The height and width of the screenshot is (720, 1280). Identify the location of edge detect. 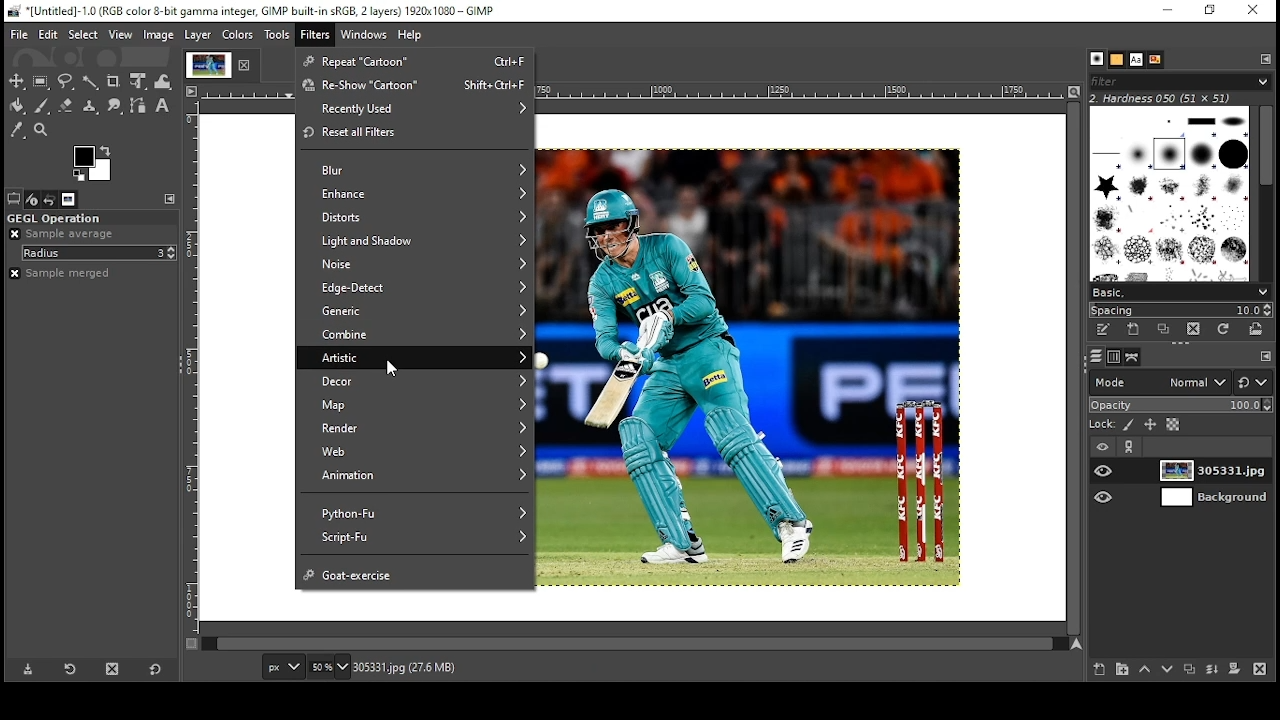
(415, 289).